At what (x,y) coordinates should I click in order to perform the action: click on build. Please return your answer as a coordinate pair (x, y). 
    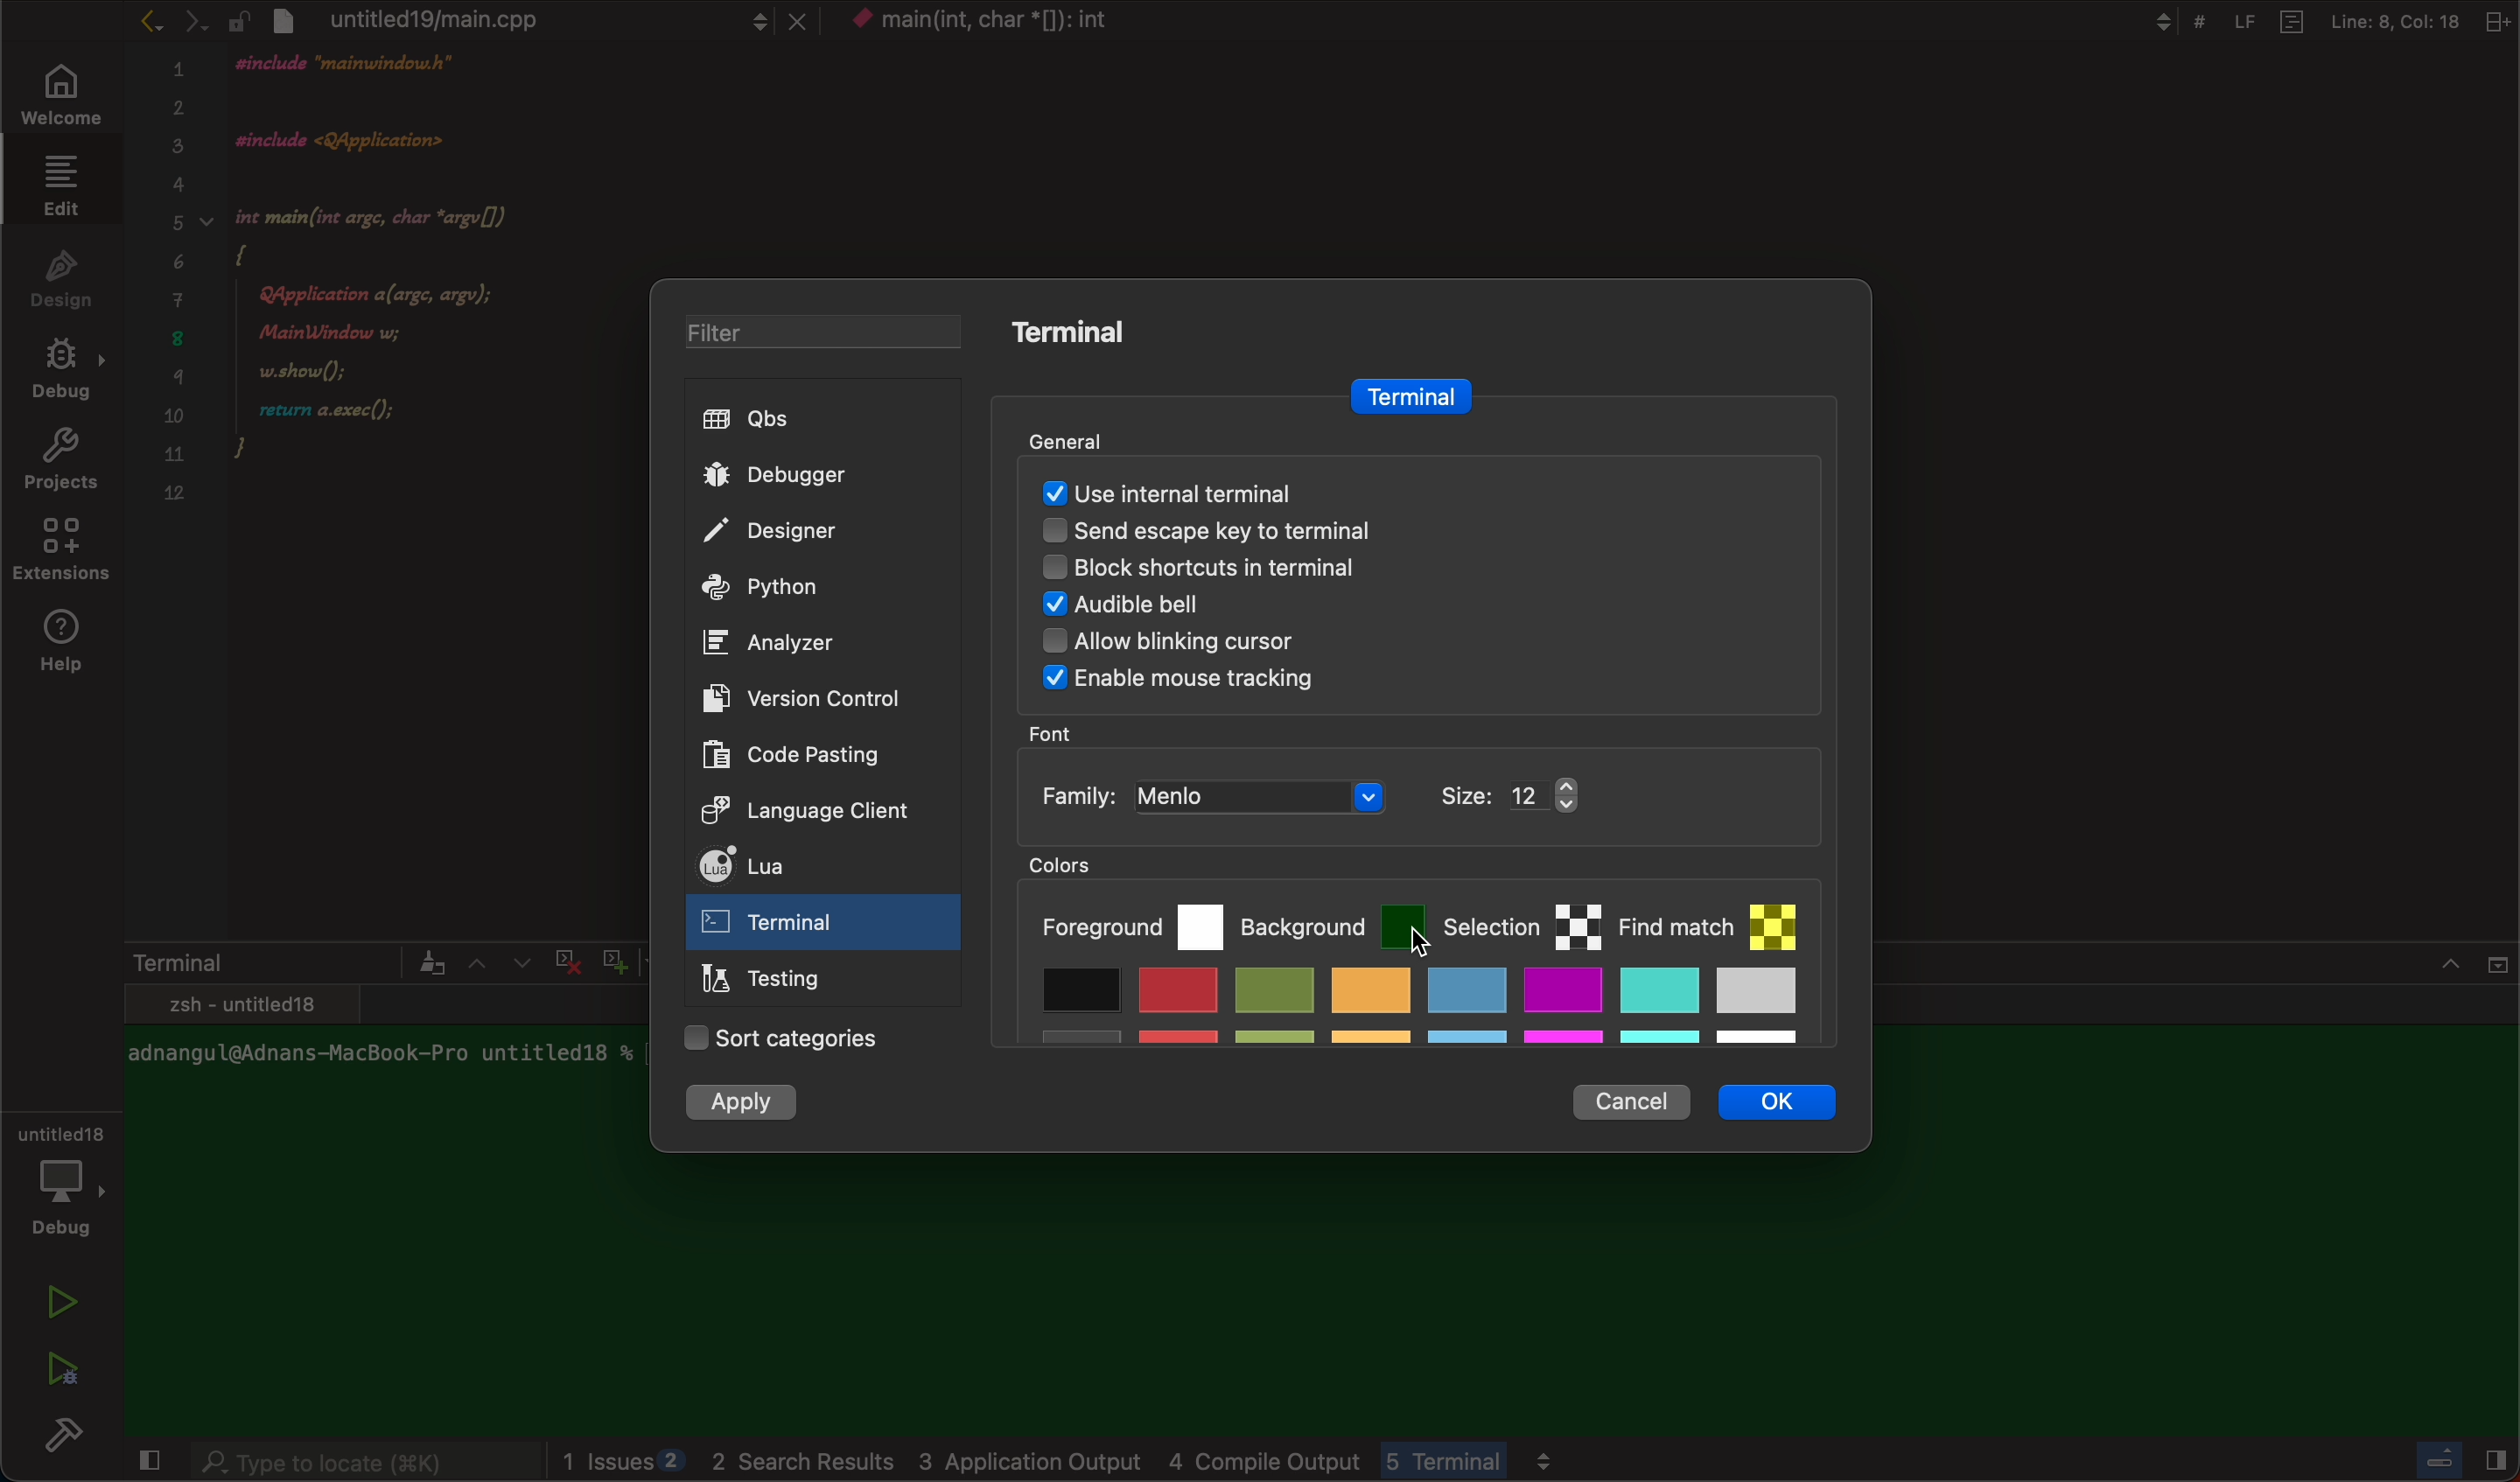
    Looking at the image, I should click on (70, 1440).